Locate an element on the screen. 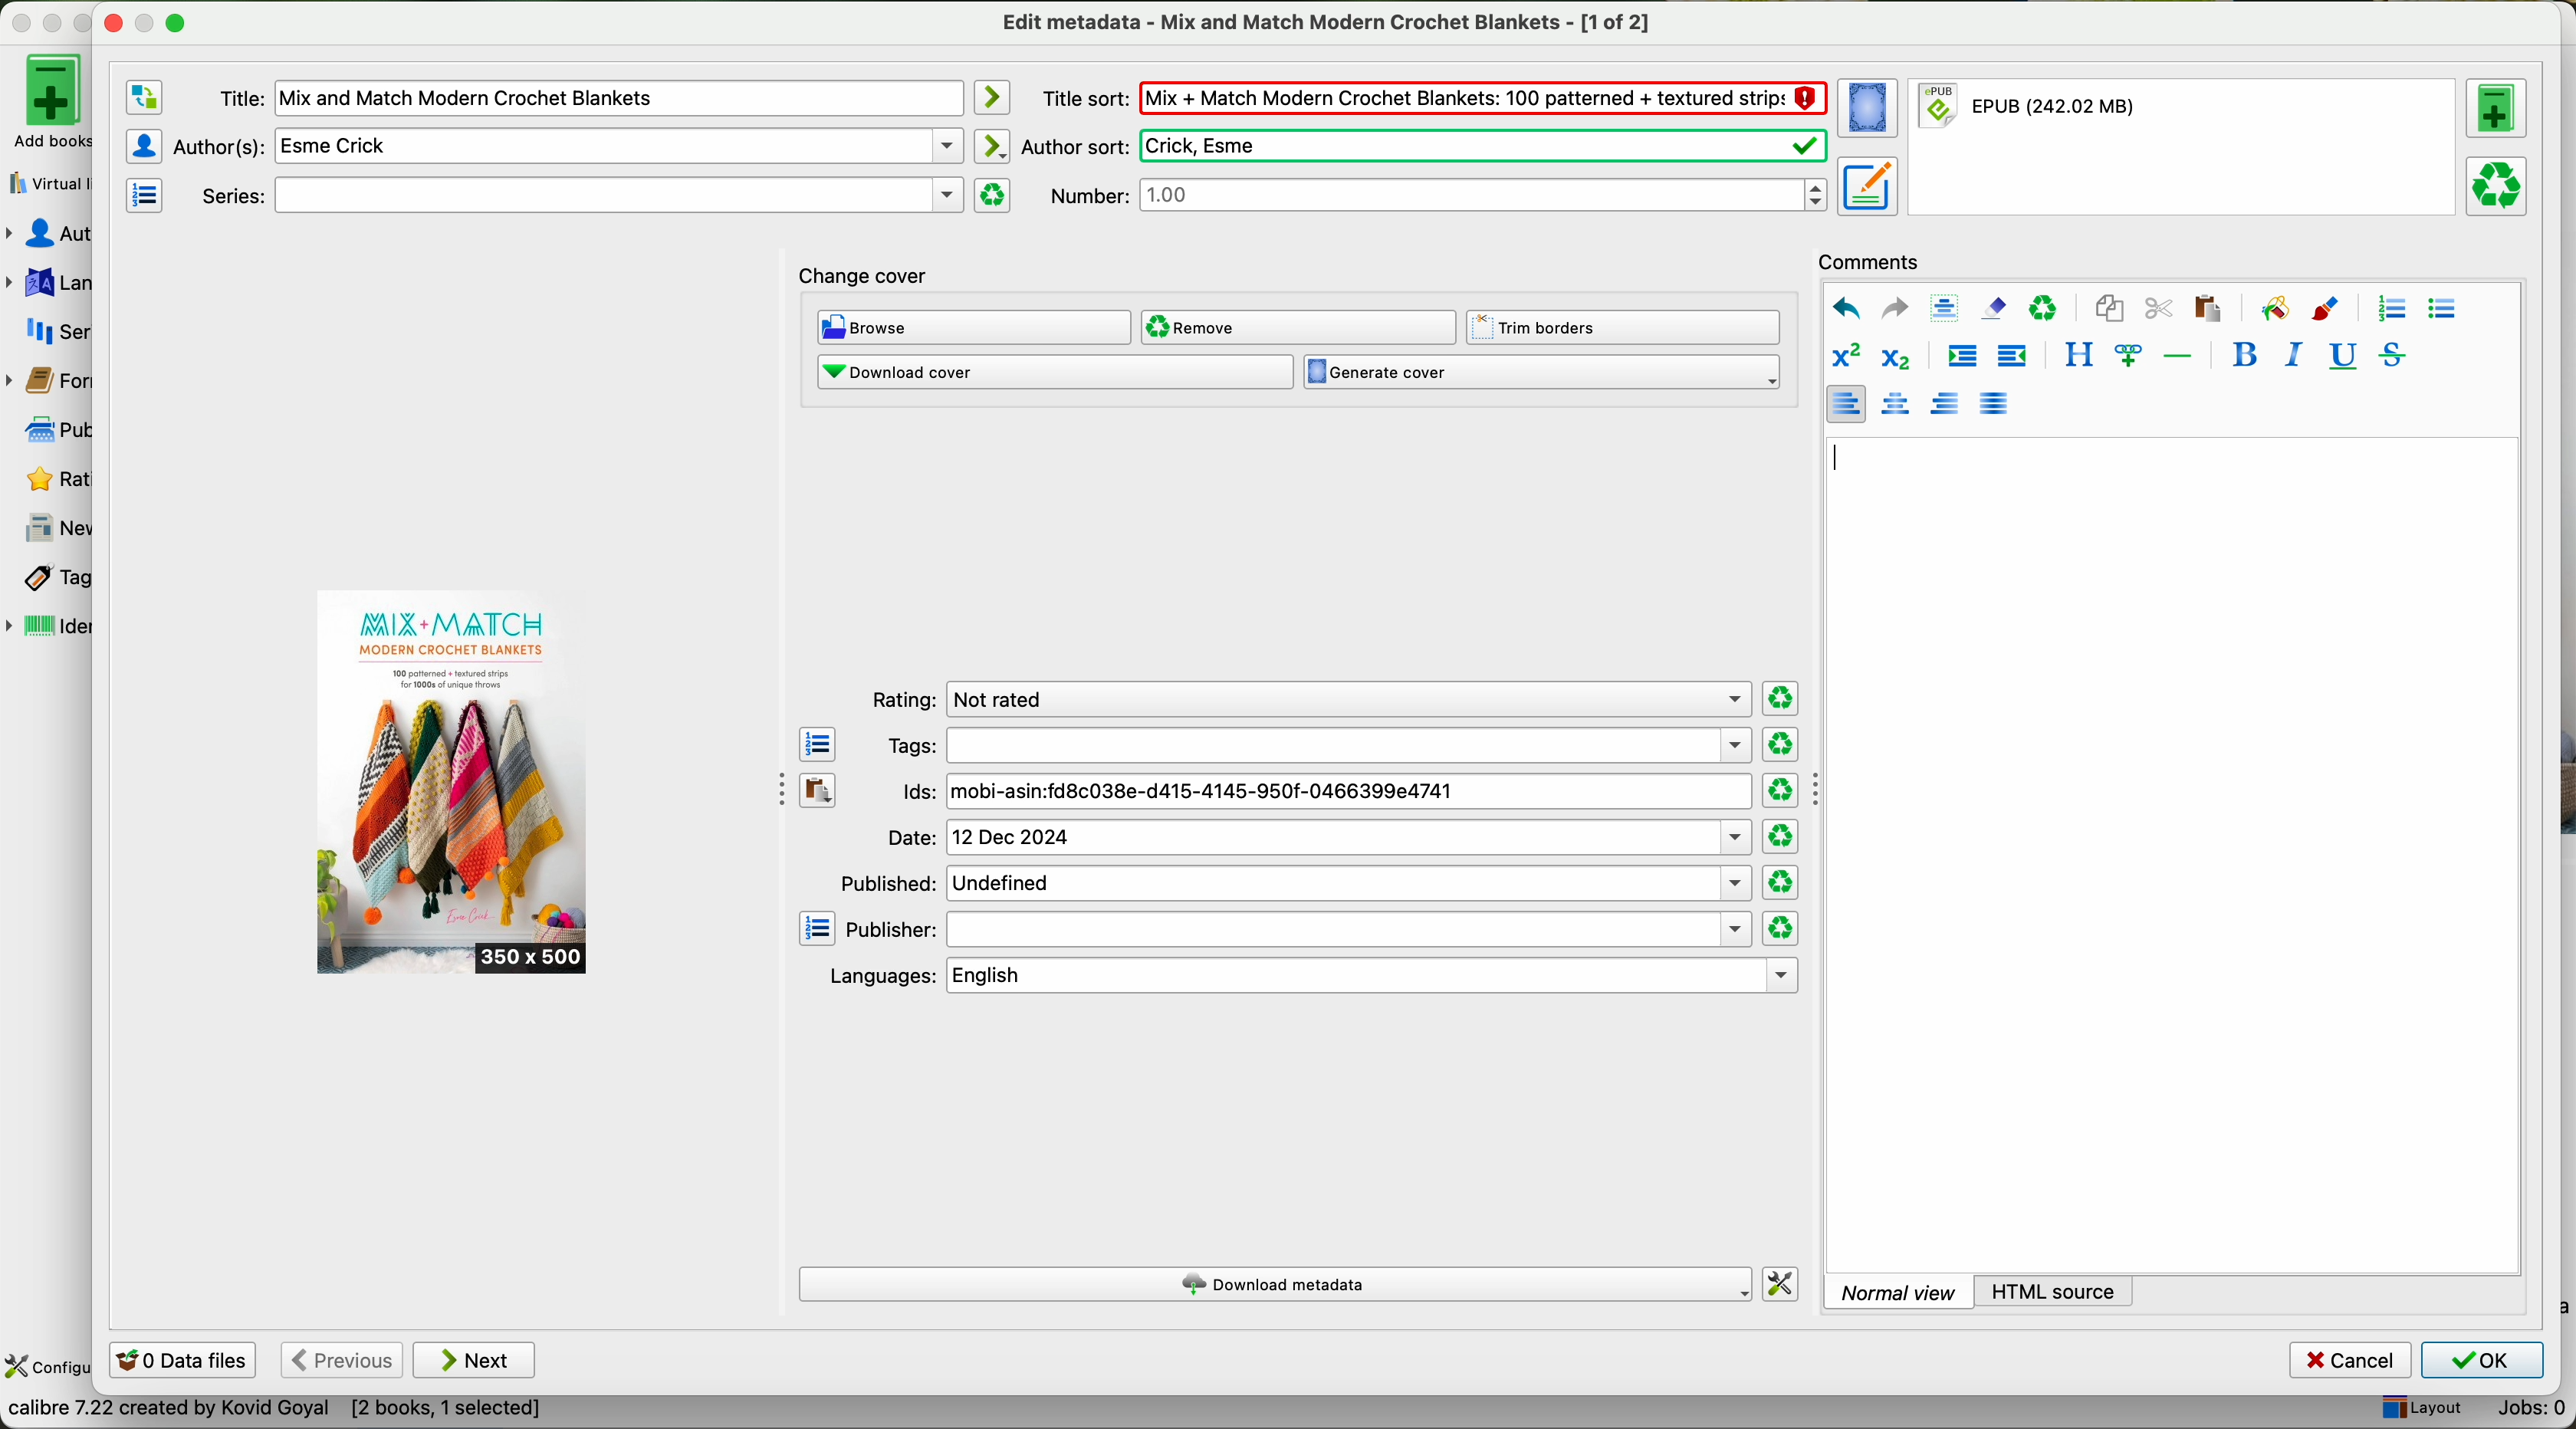 The image size is (2576, 1429). superscript is located at coordinates (1845, 357).